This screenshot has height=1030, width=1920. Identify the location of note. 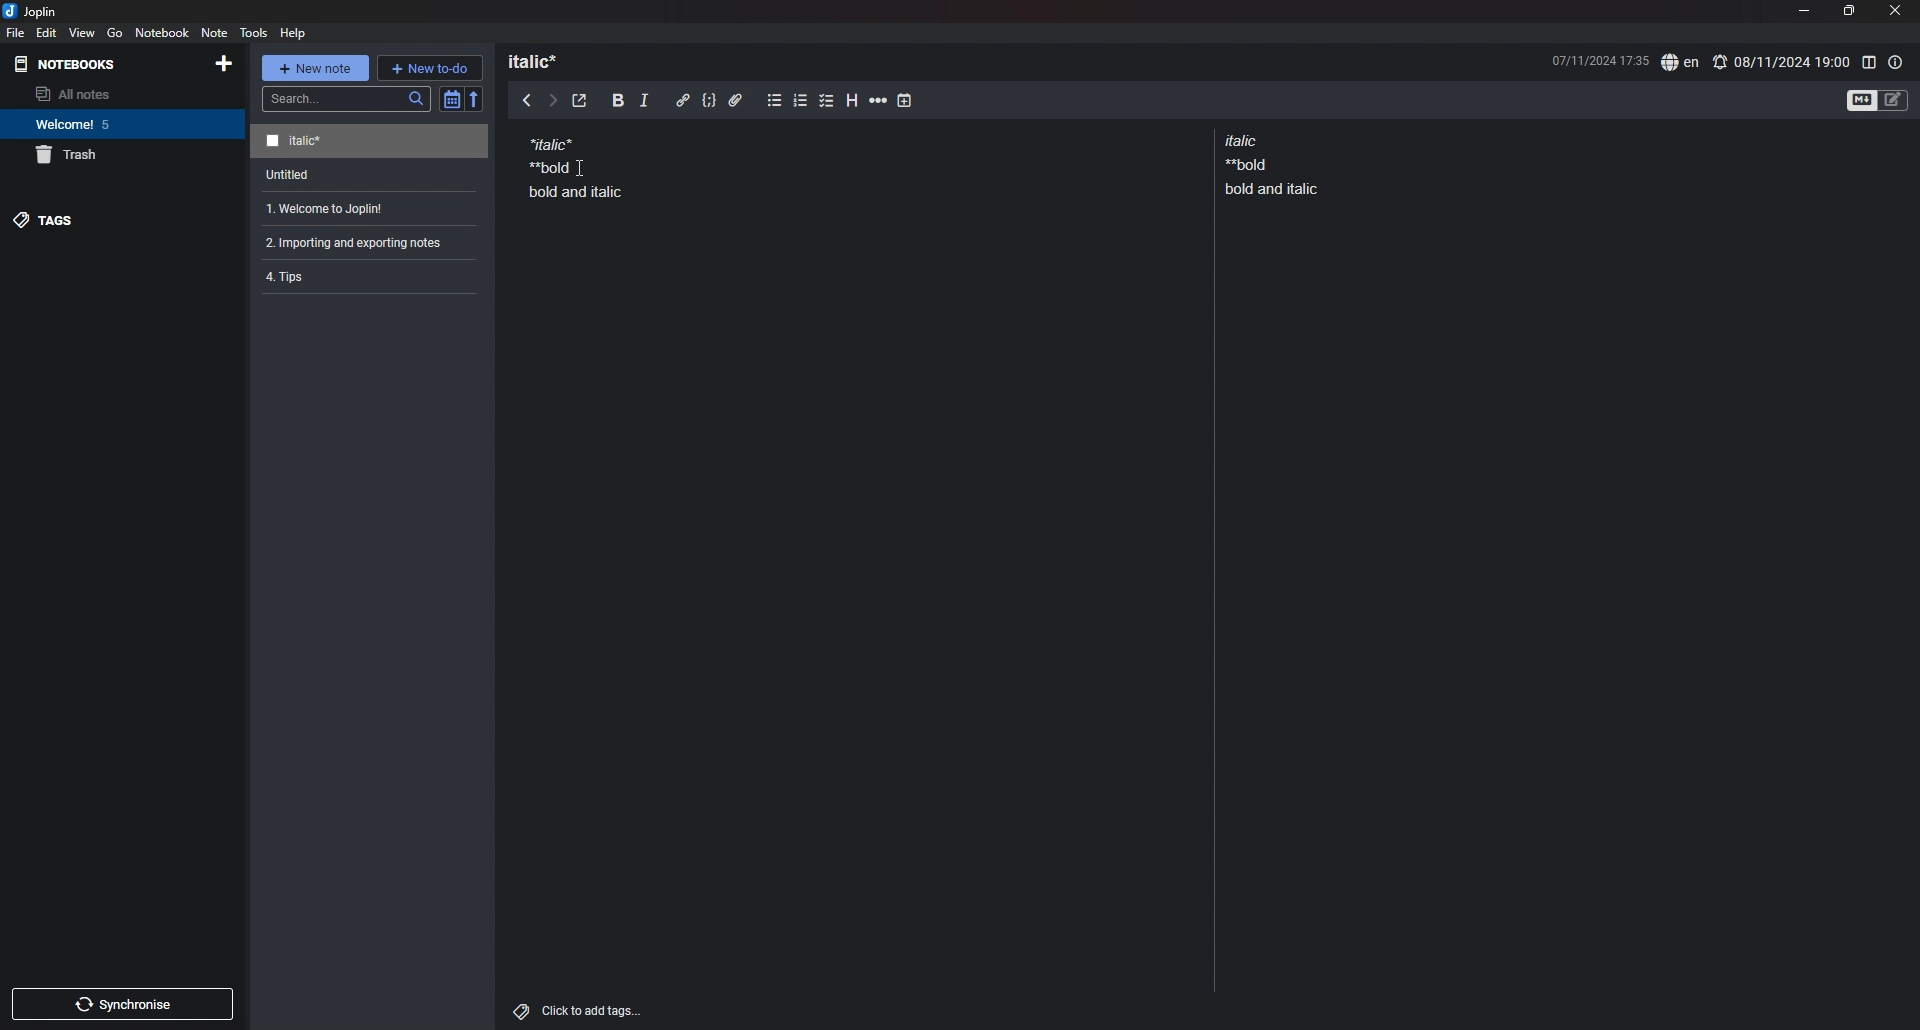
(362, 275).